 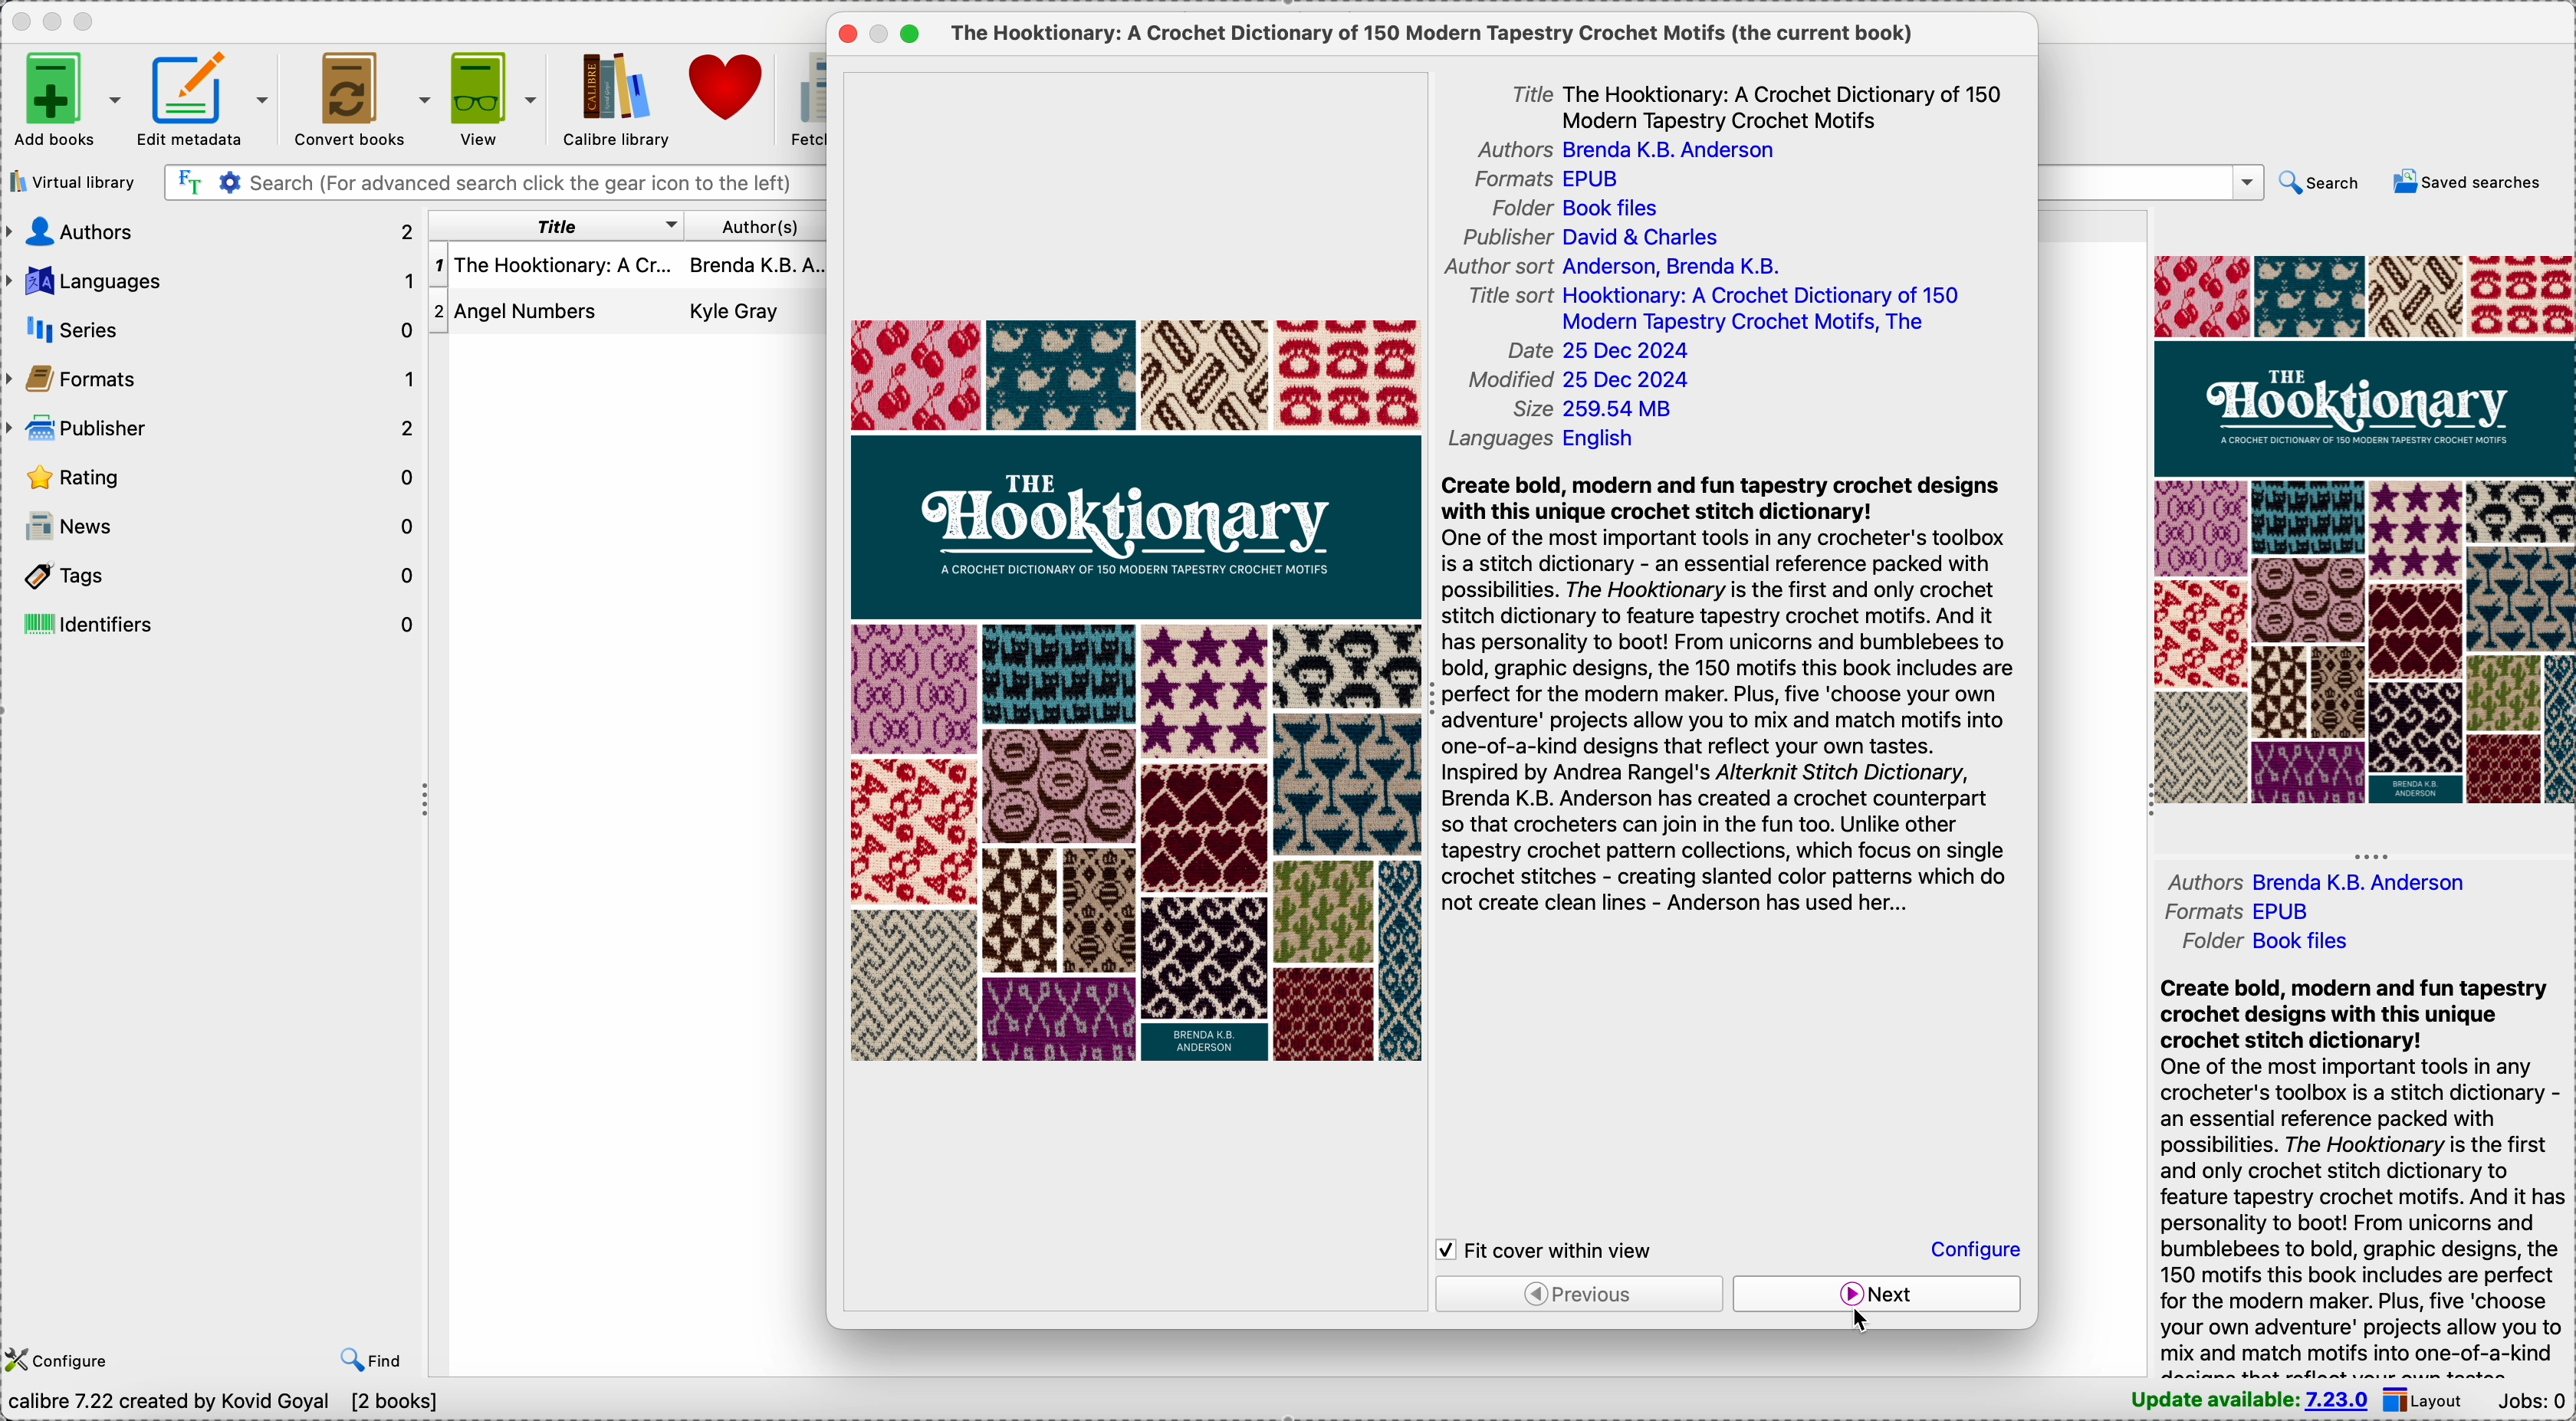 I want to click on maximize, so click(x=910, y=34).